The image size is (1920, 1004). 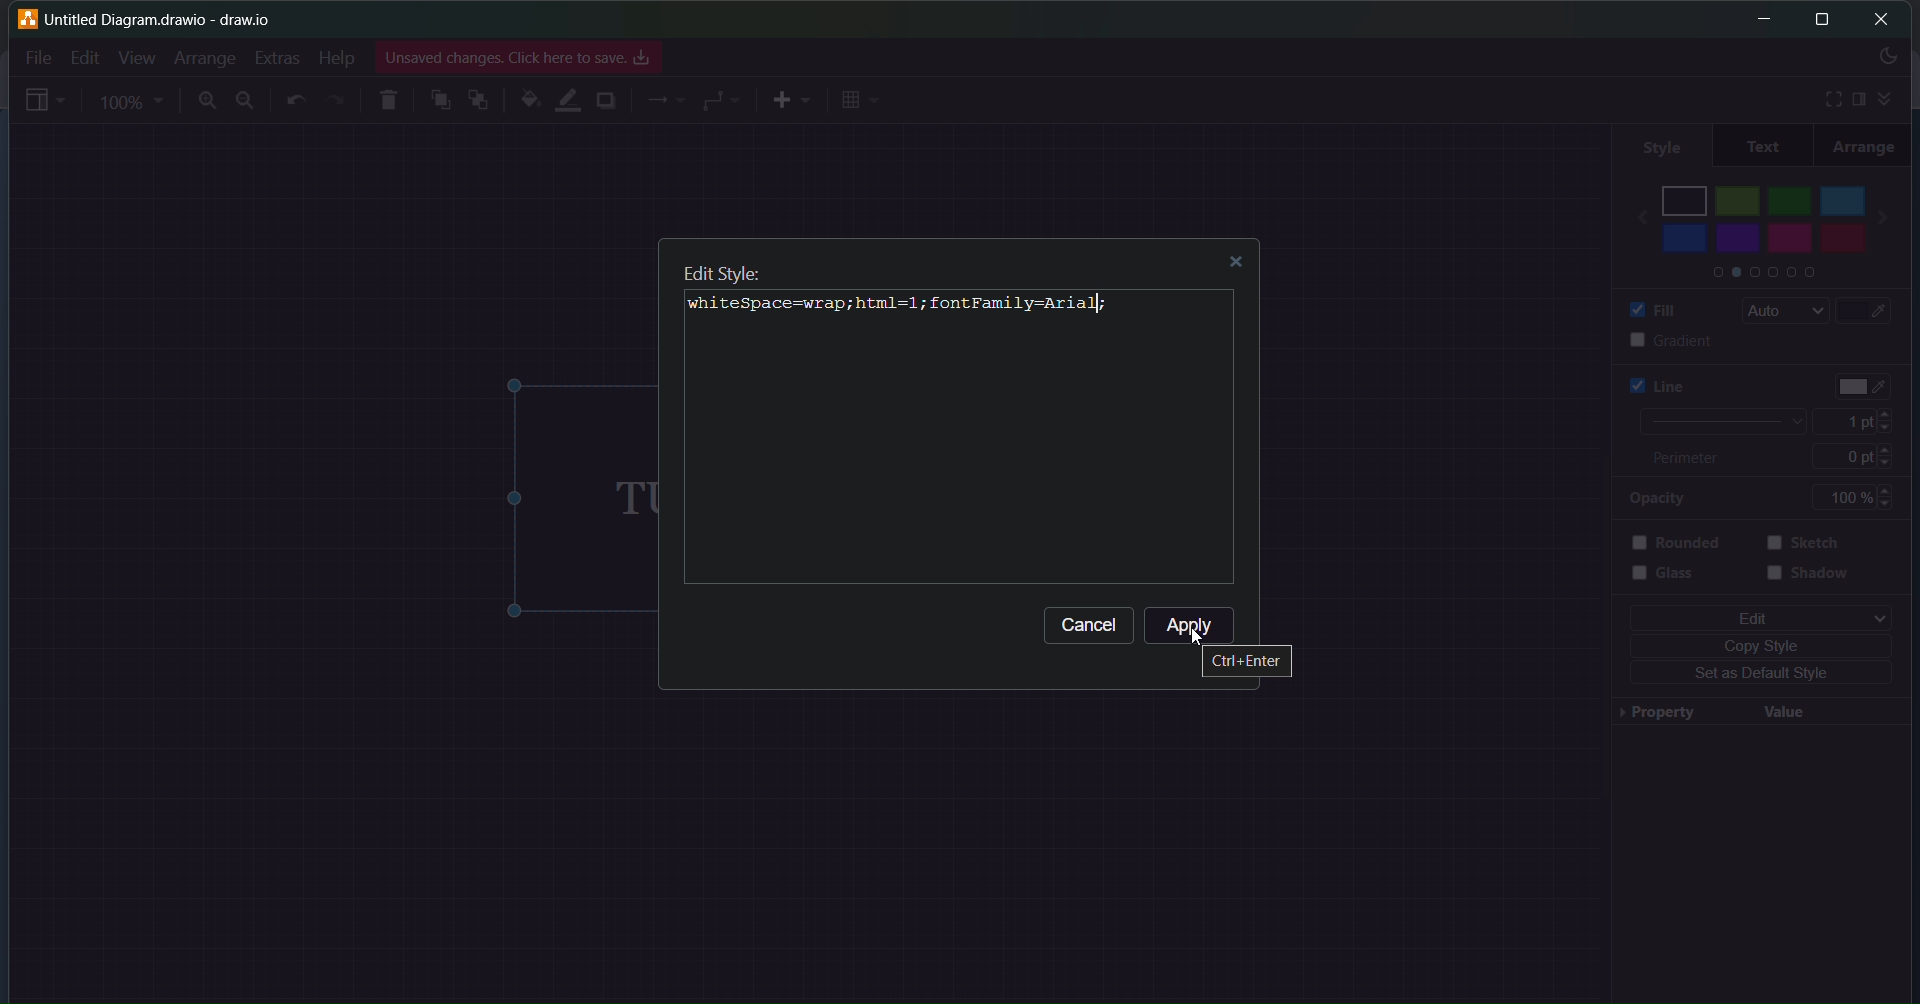 What do you see at coordinates (1199, 633) in the screenshot?
I see `cursor` at bounding box center [1199, 633].